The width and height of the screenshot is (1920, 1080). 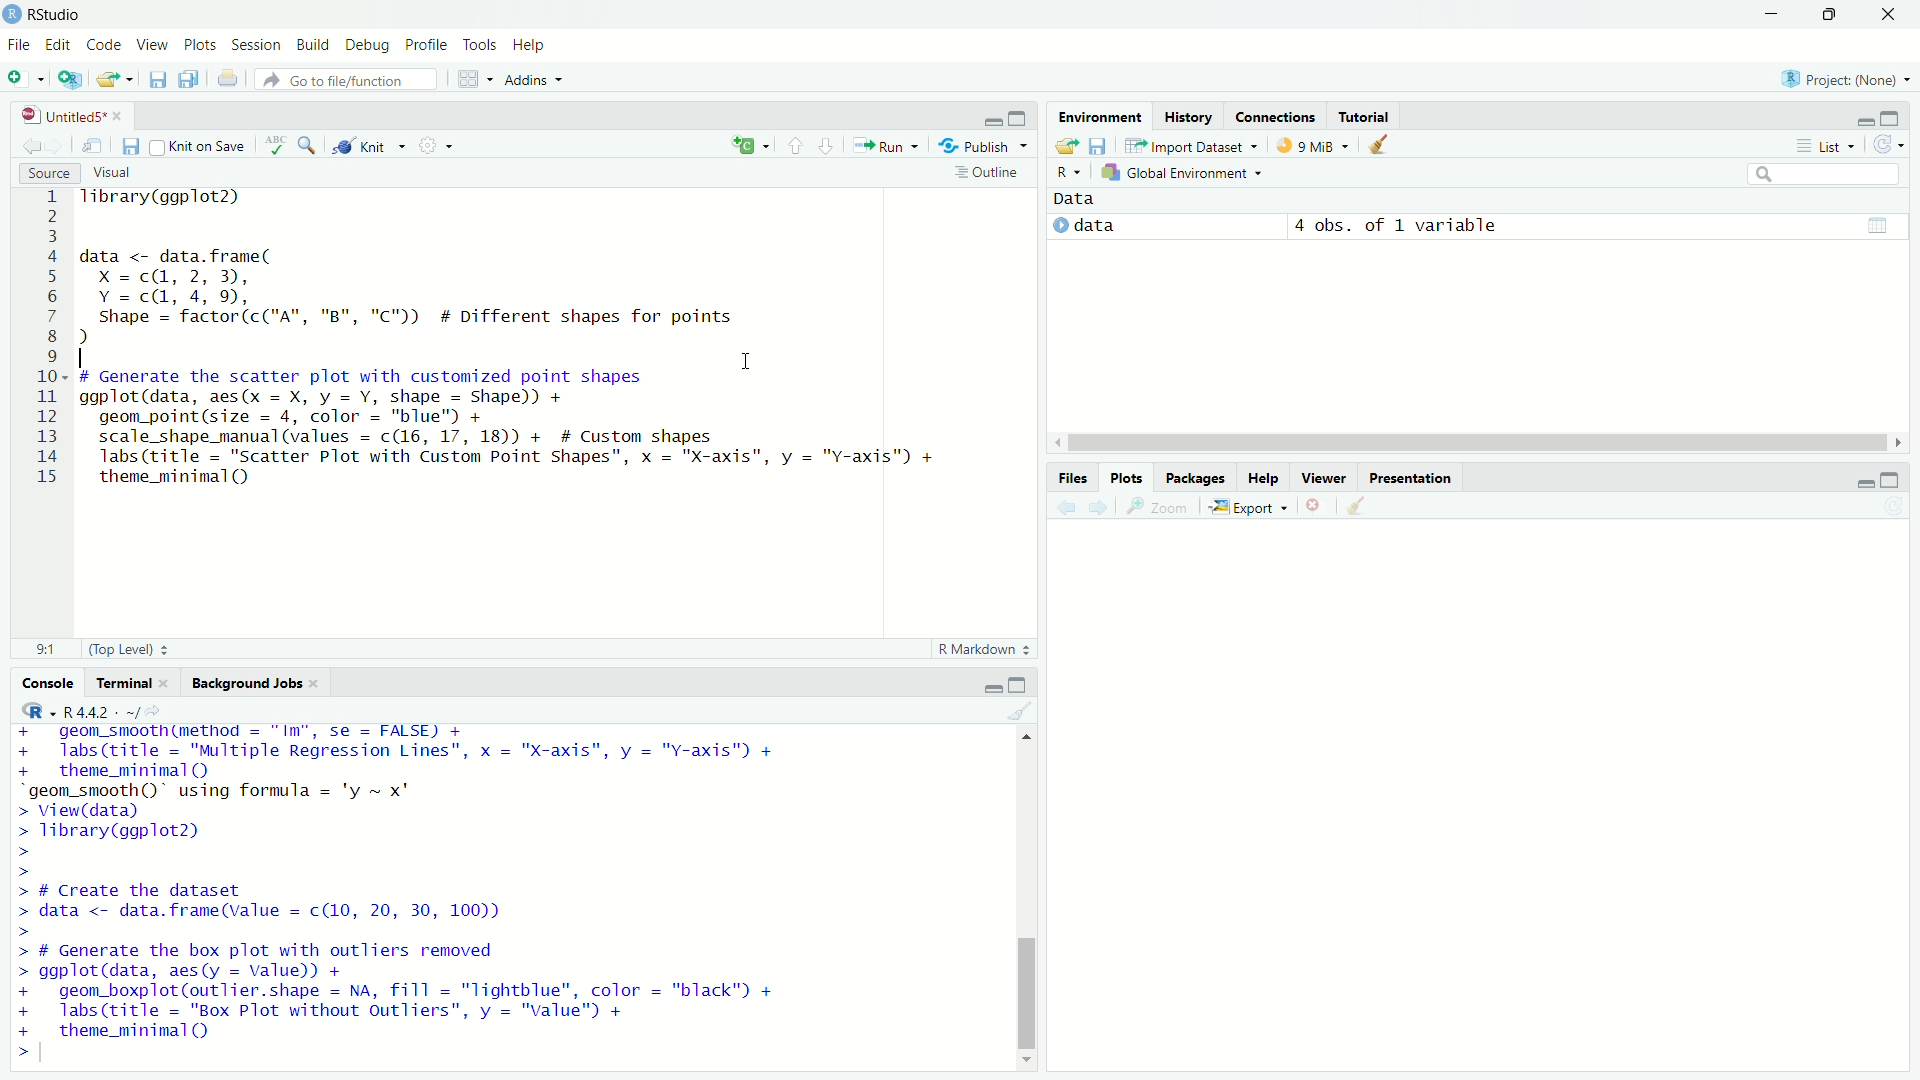 I want to click on Print the current file, so click(x=228, y=78).